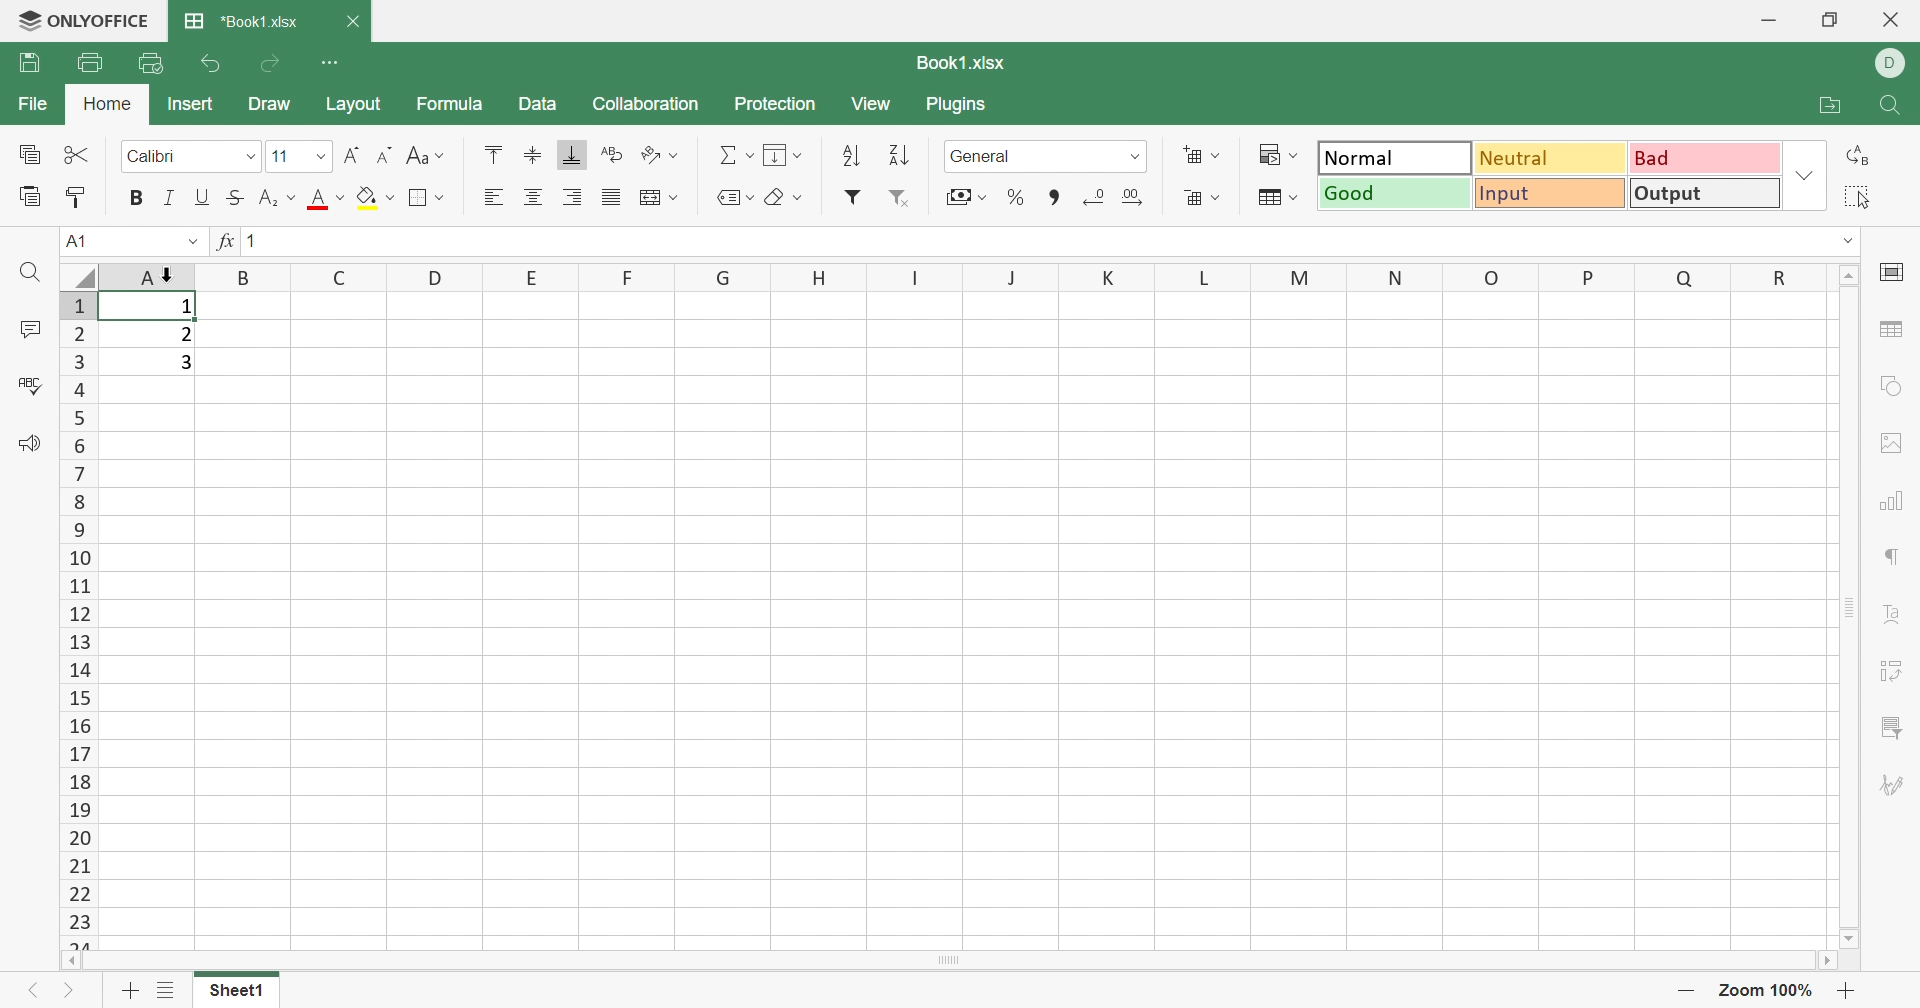  Describe the element at coordinates (1201, 198) in the screenshot. I see `Delete cells` at that location.